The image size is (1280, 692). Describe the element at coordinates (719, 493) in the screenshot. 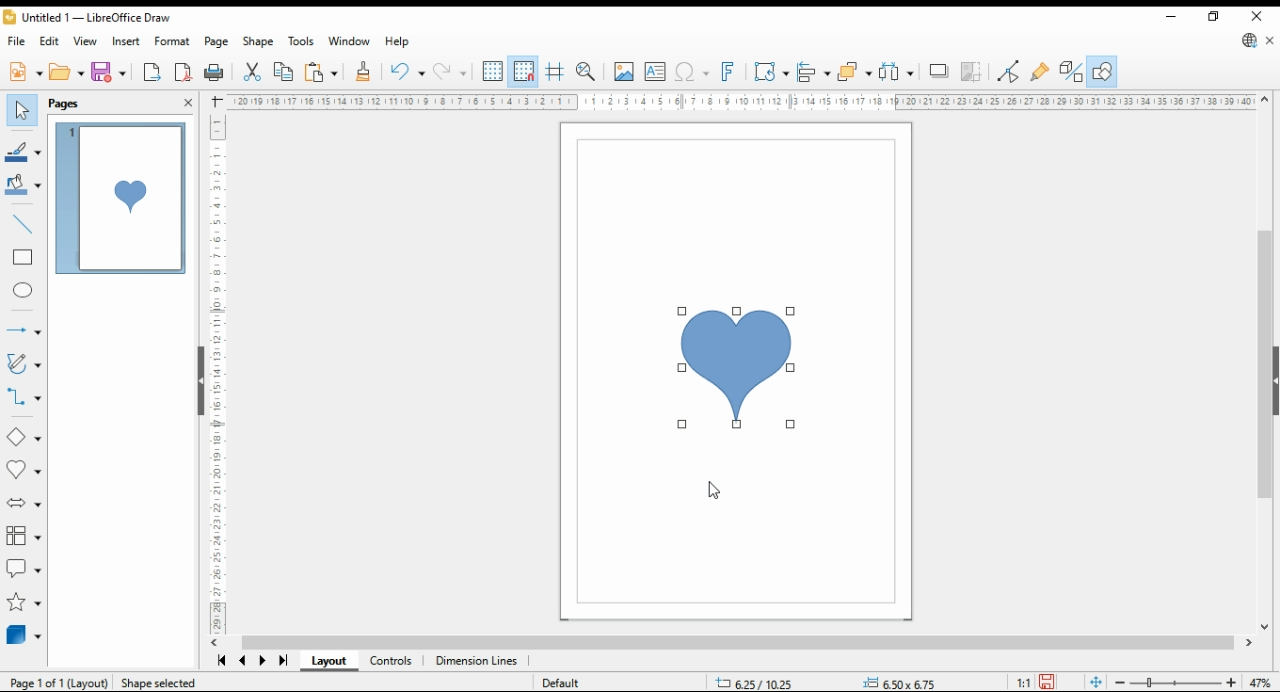

I see `mouse pointer` at that location.